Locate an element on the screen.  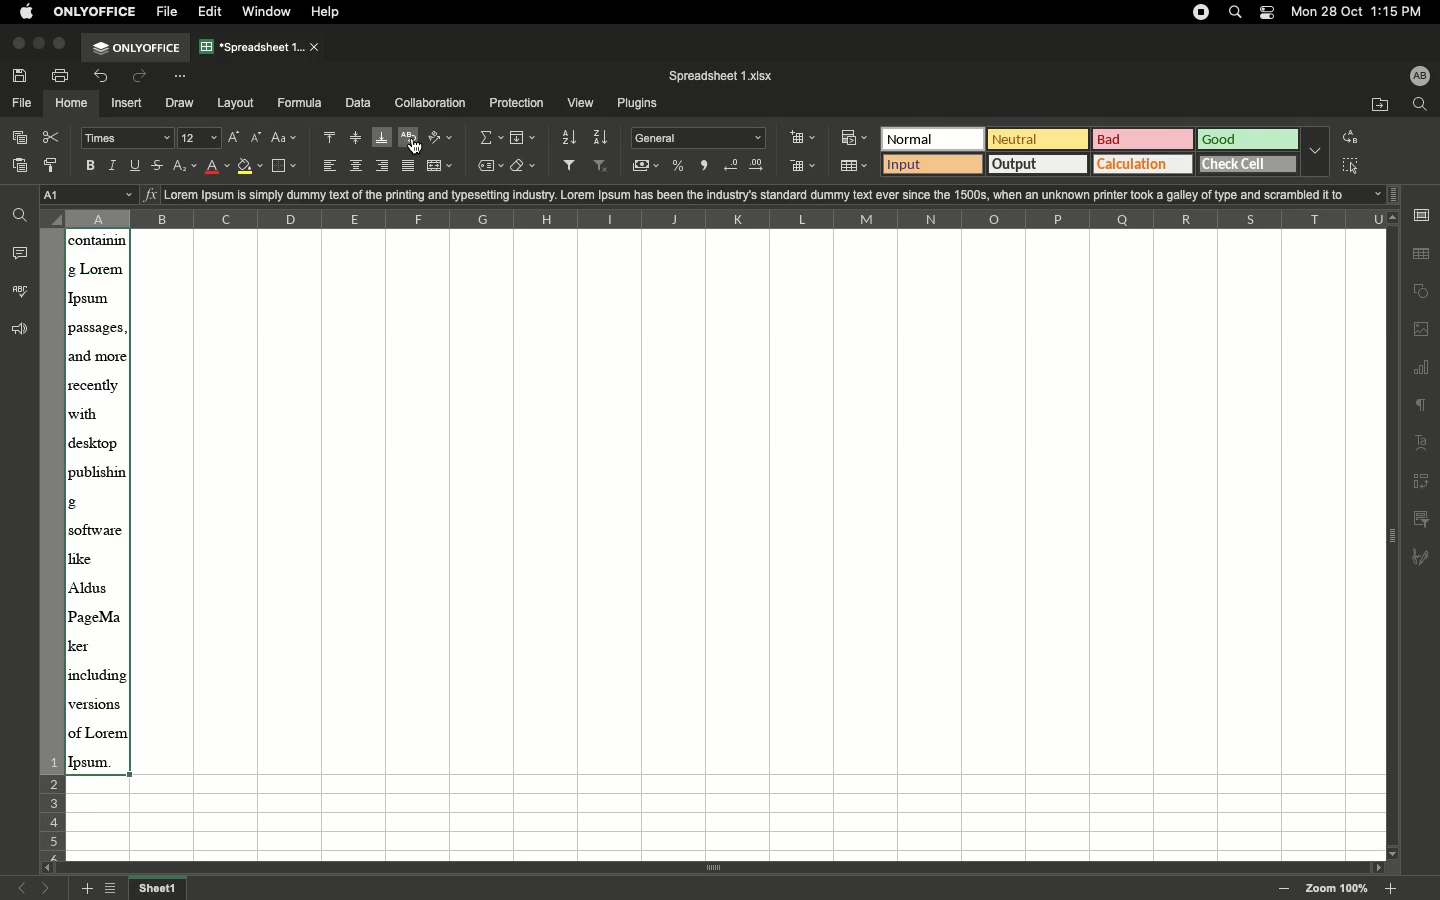
Align right is located at coordinates (384, 166).